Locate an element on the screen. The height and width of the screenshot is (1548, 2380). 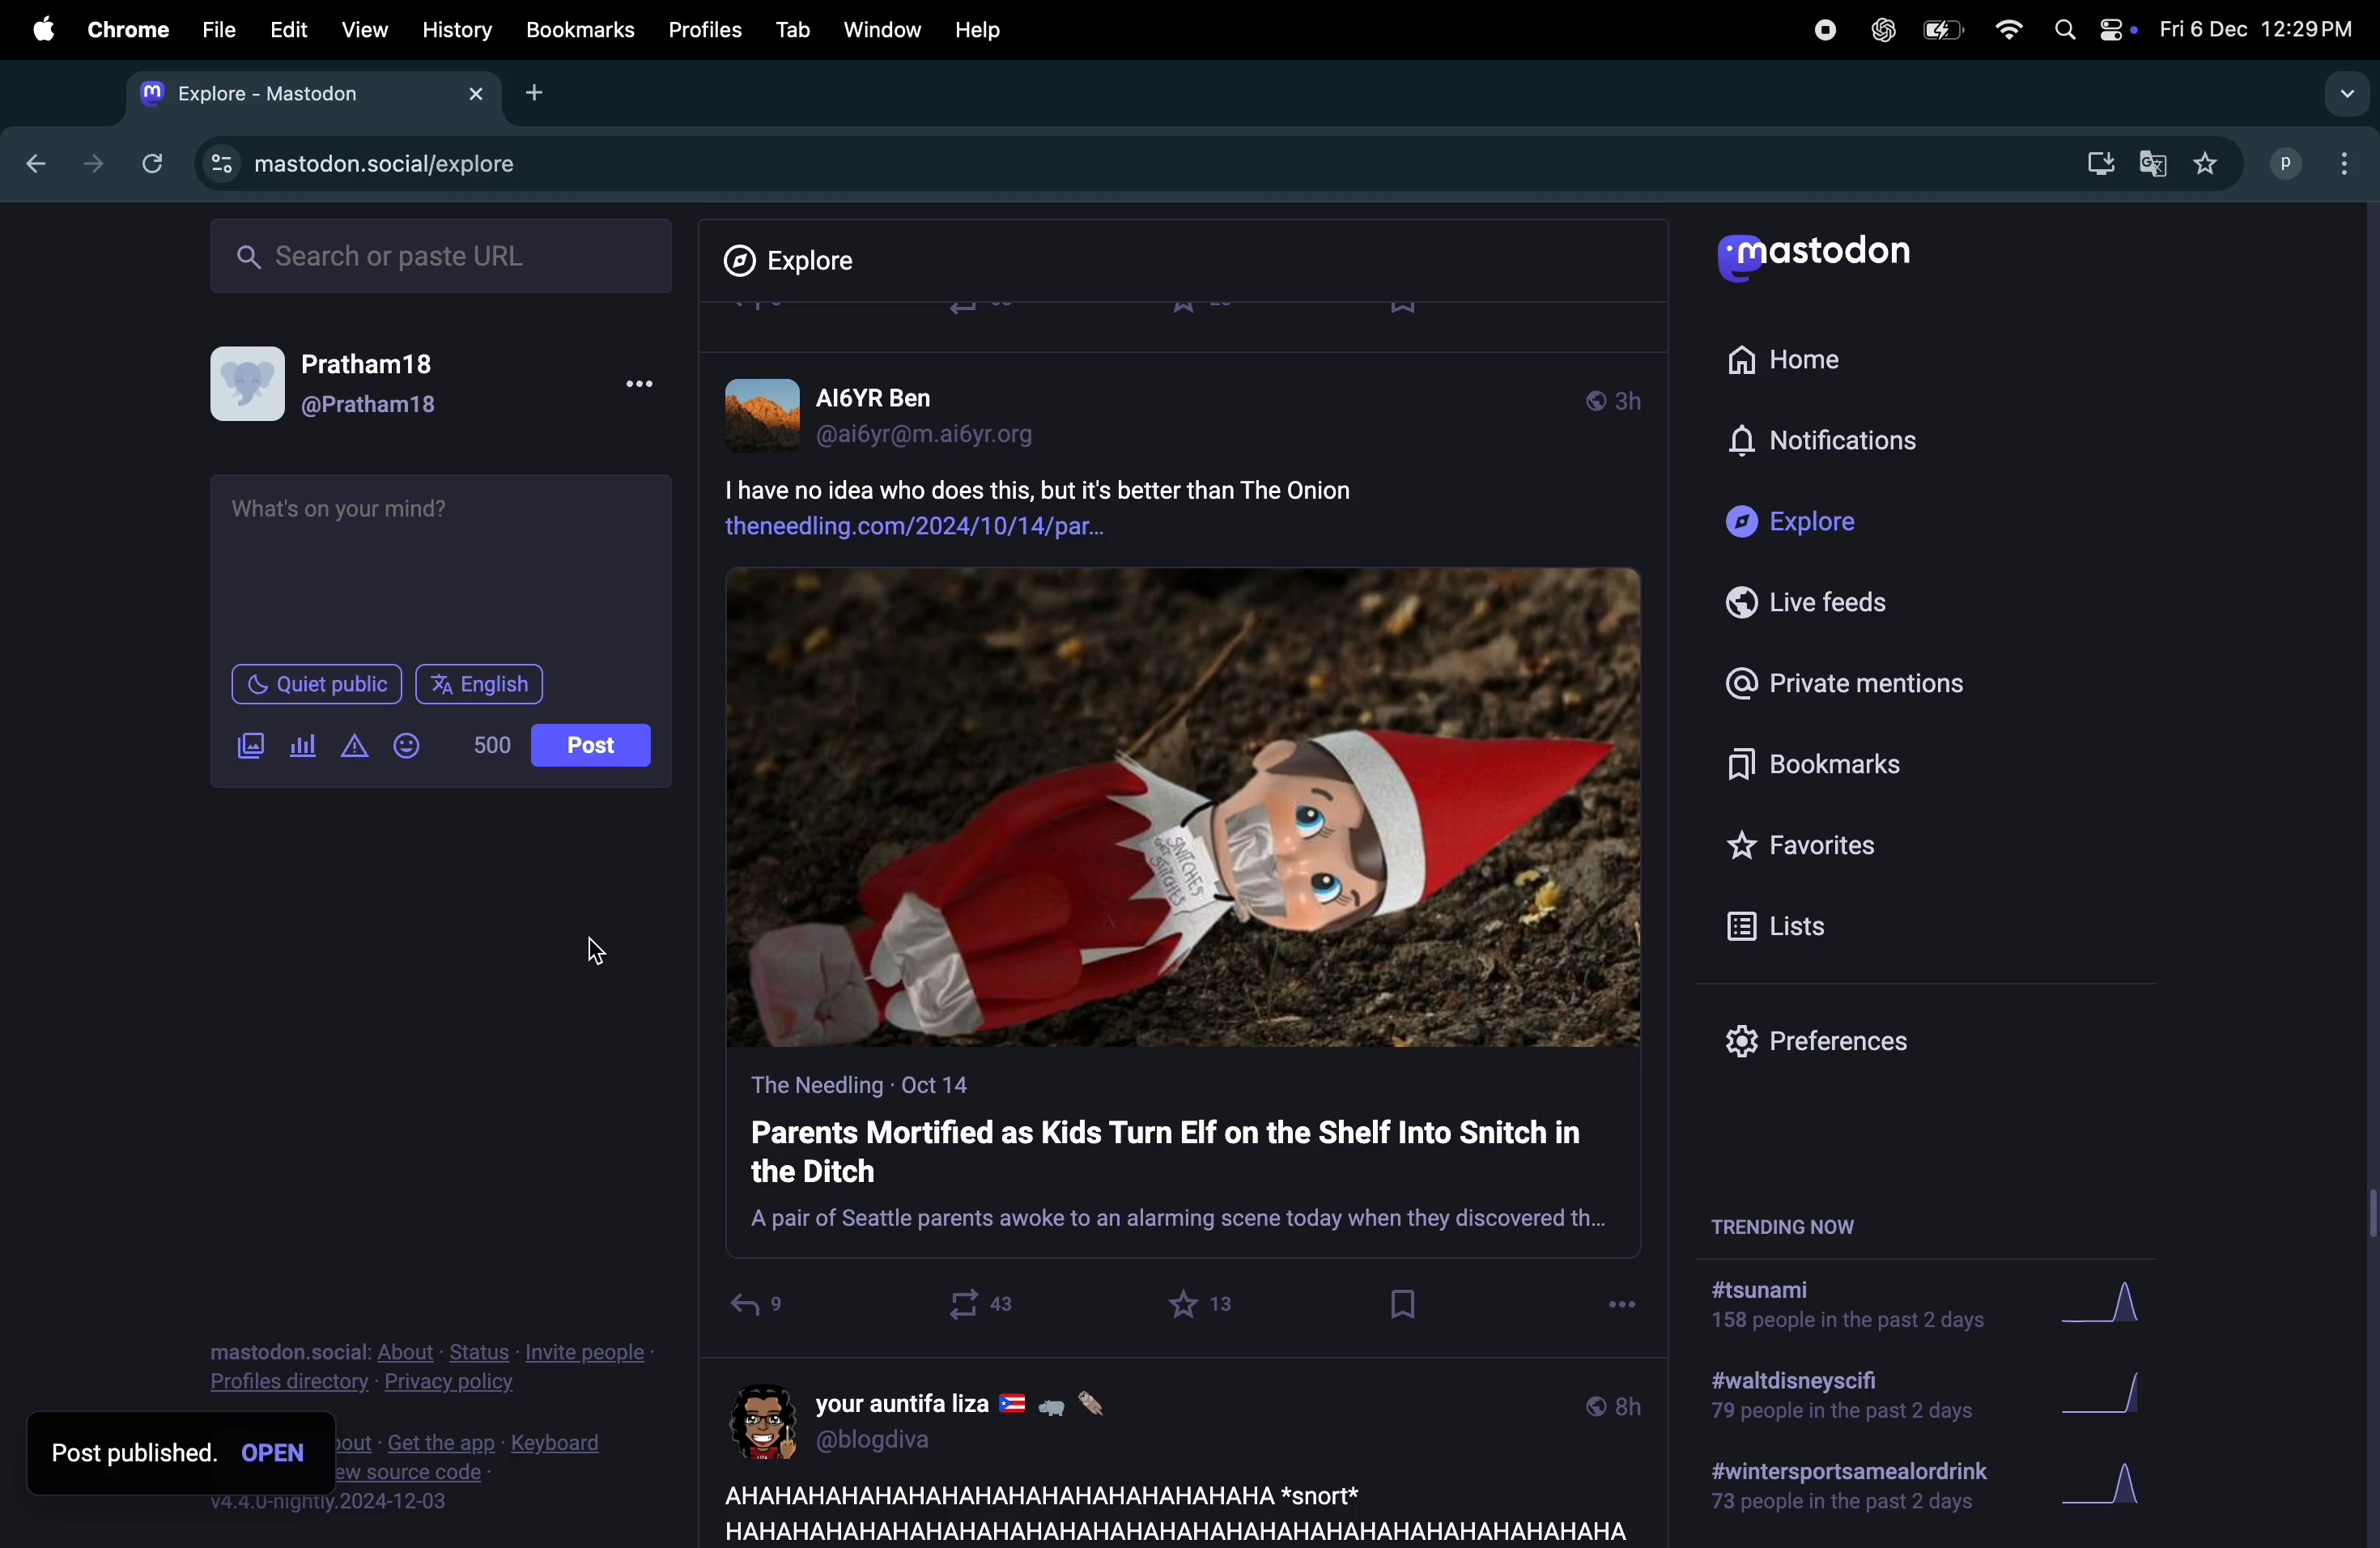
Explore is located at coordinates (805, 261).